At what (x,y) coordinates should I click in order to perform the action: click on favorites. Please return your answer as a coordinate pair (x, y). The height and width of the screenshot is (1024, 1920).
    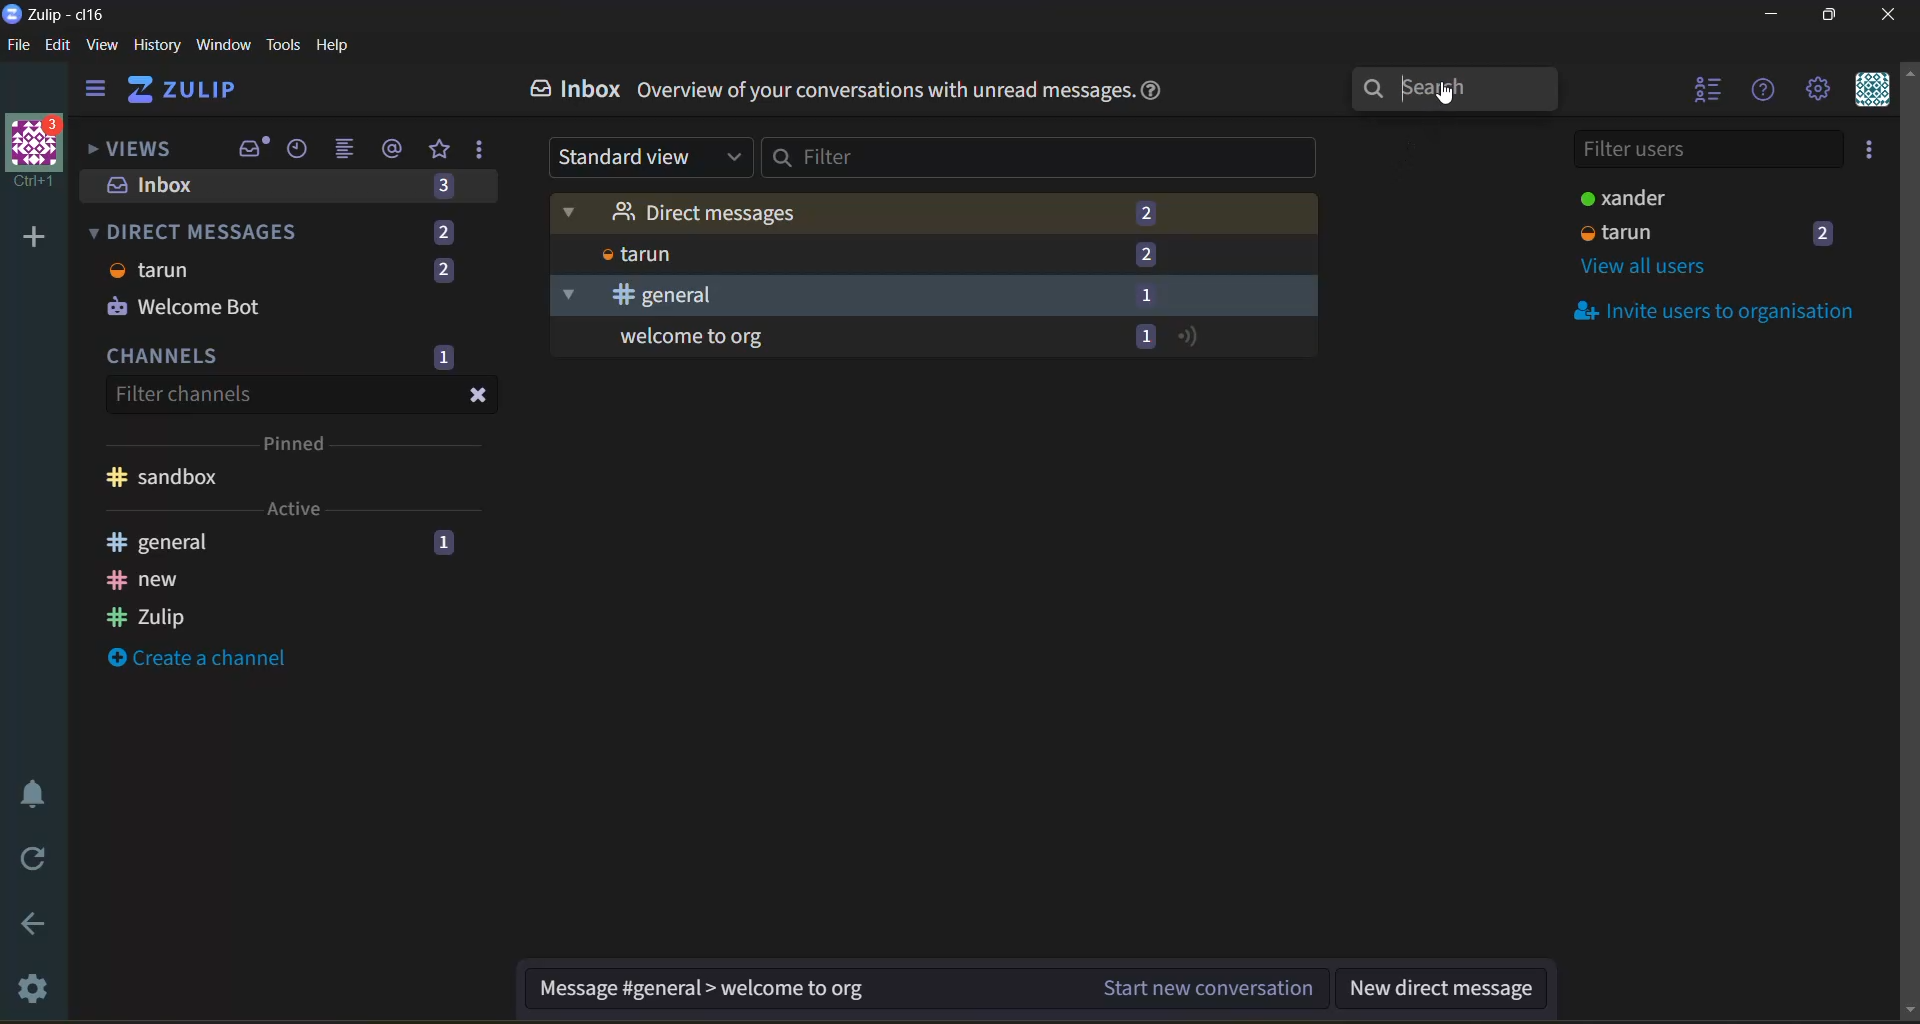
    Looking at the image, I should click on (442, 150).